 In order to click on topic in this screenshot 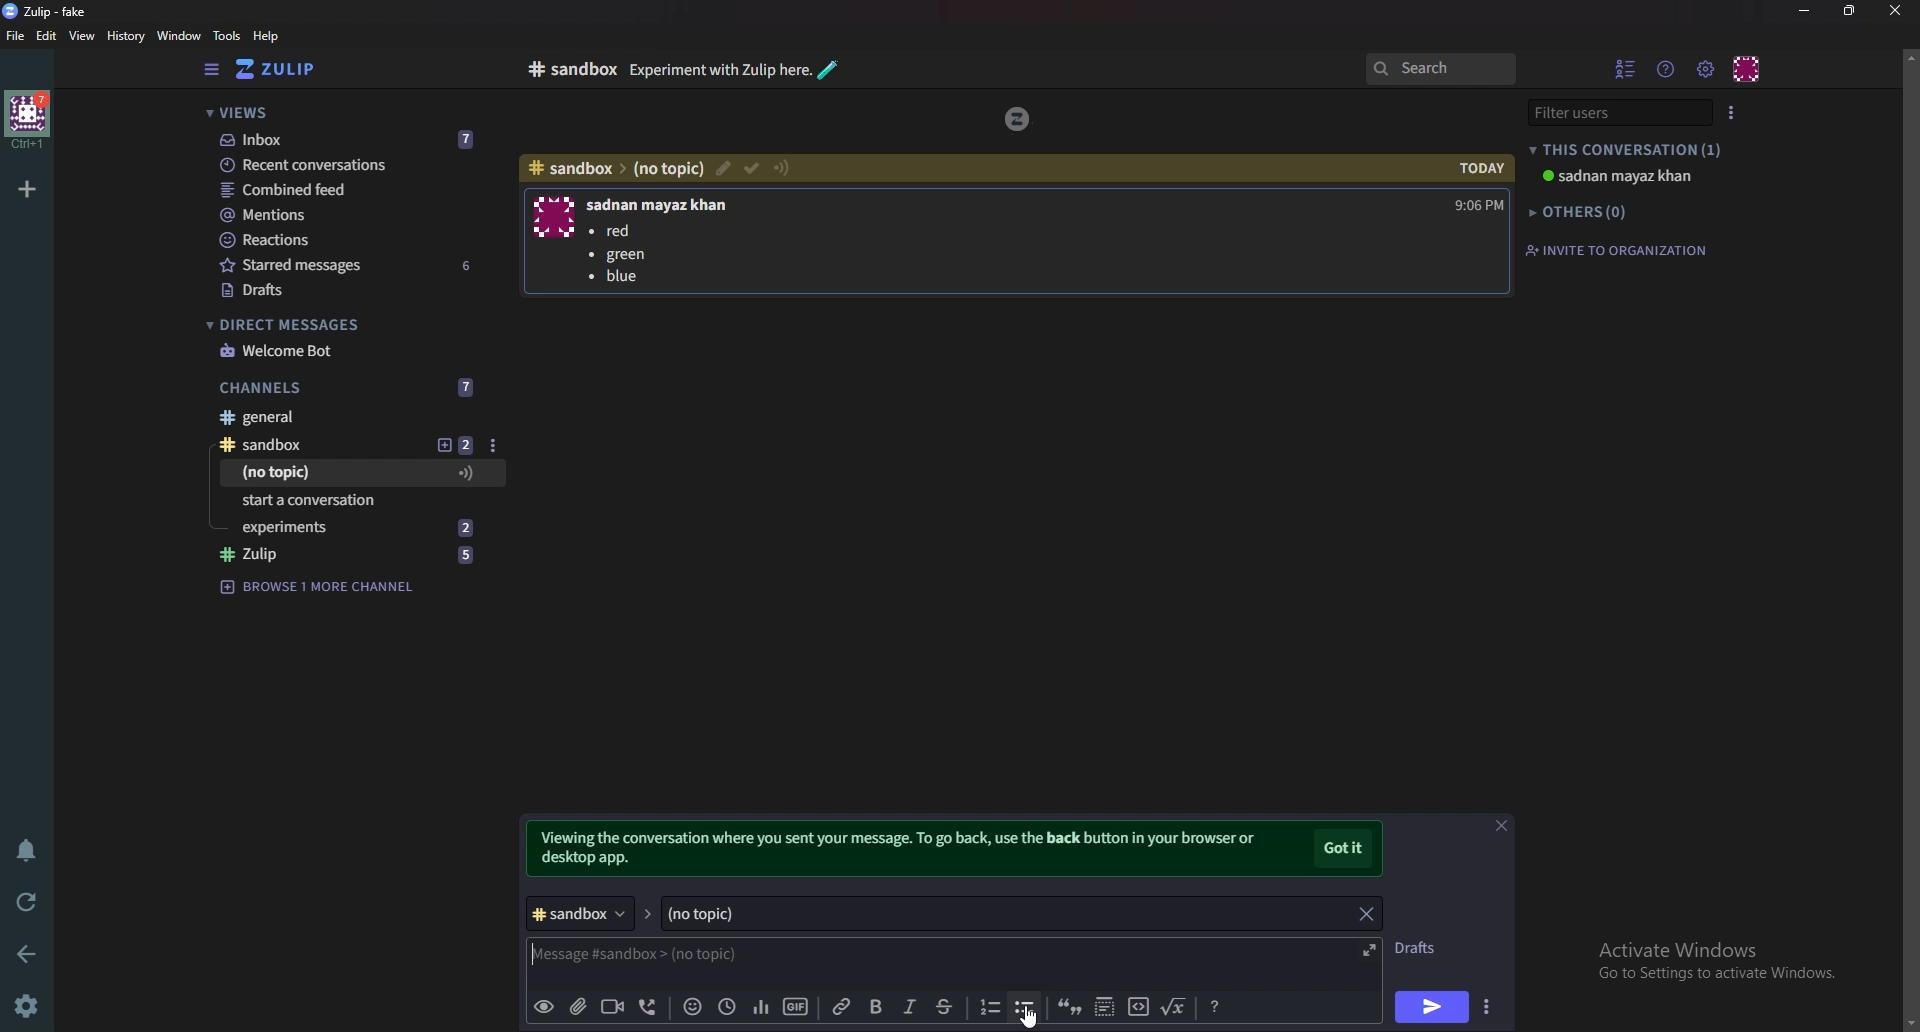, I will do `click(331, 474)`.